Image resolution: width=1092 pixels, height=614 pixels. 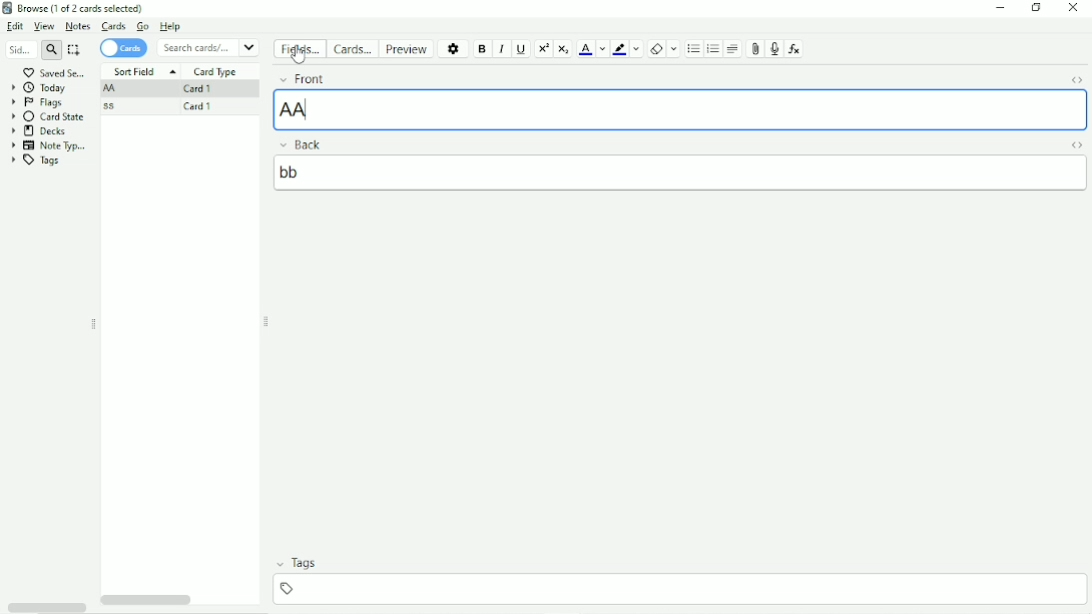 What do you see at coordinates (77, 26) in the screenshot?
I see `Notes` at bounding box center [77, 26].